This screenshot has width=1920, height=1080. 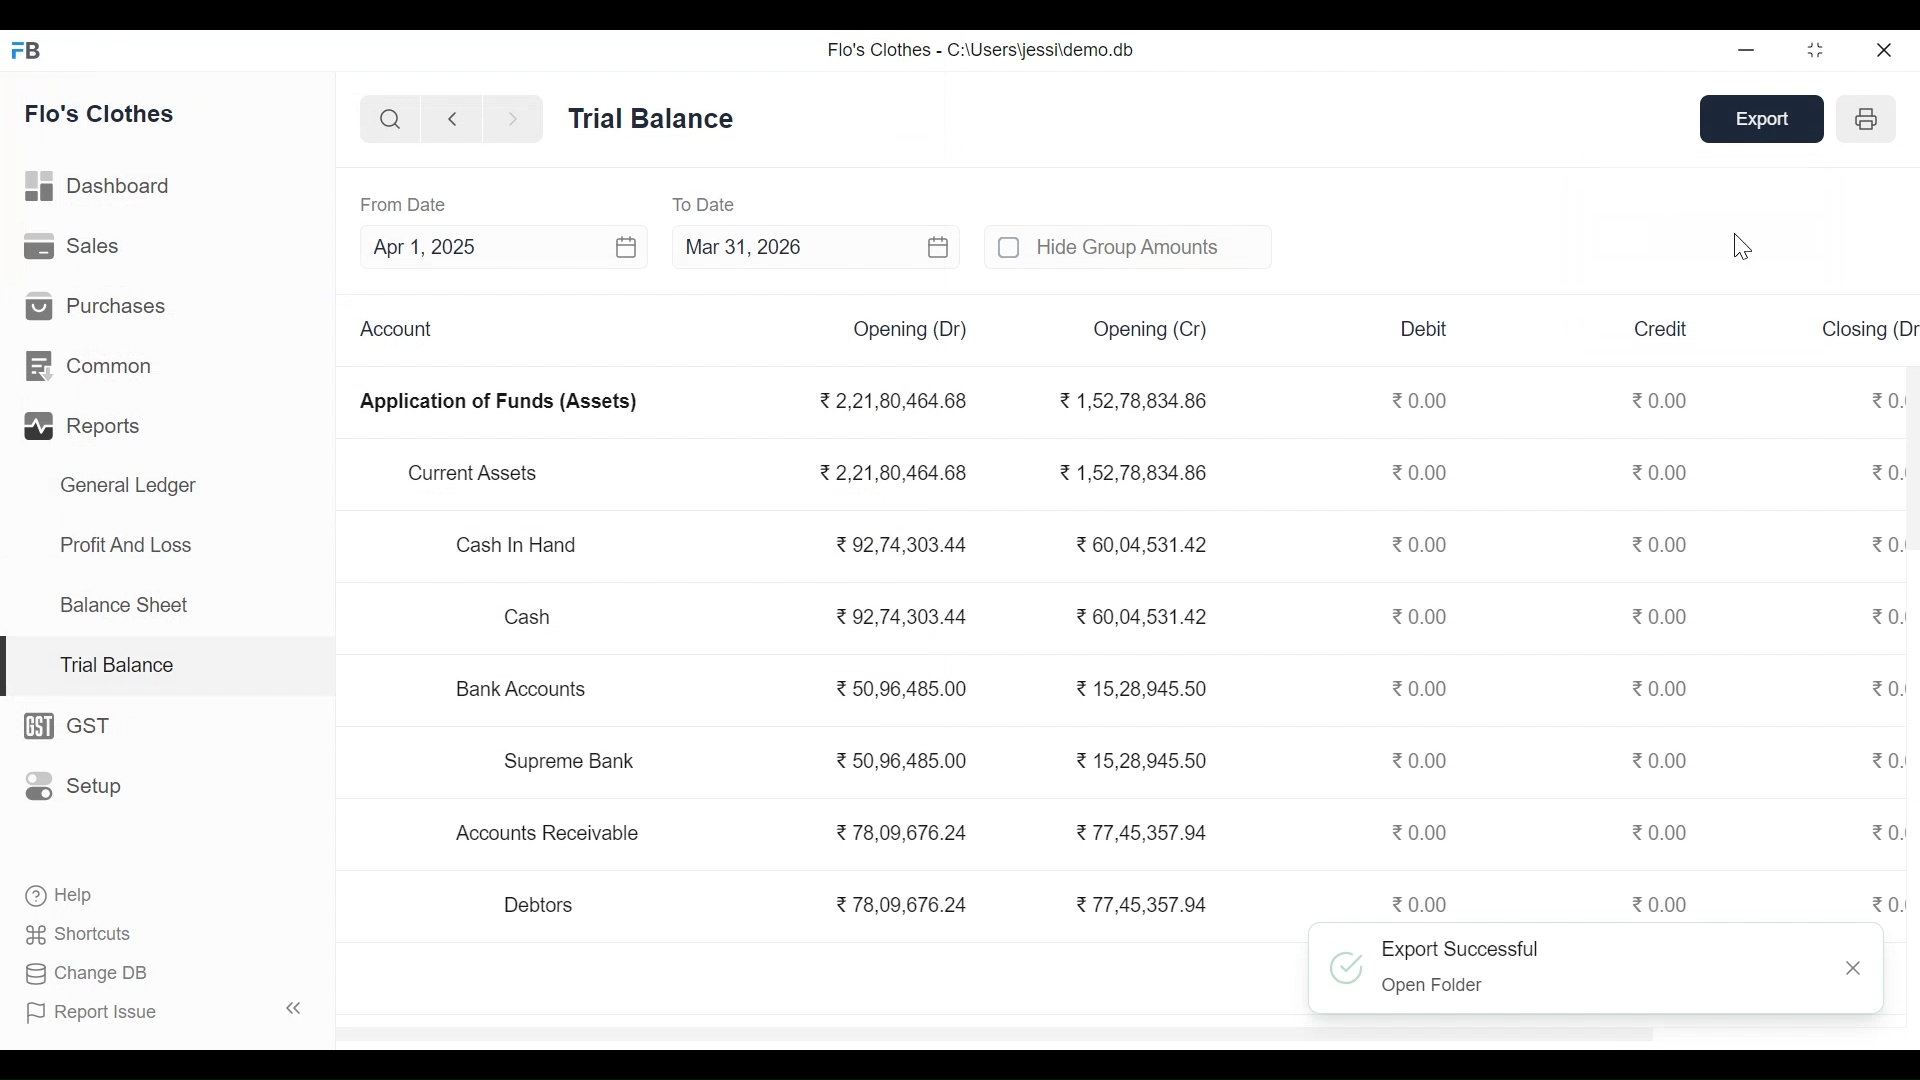 I want to click on Current Assets, so click(x=472, y=474).